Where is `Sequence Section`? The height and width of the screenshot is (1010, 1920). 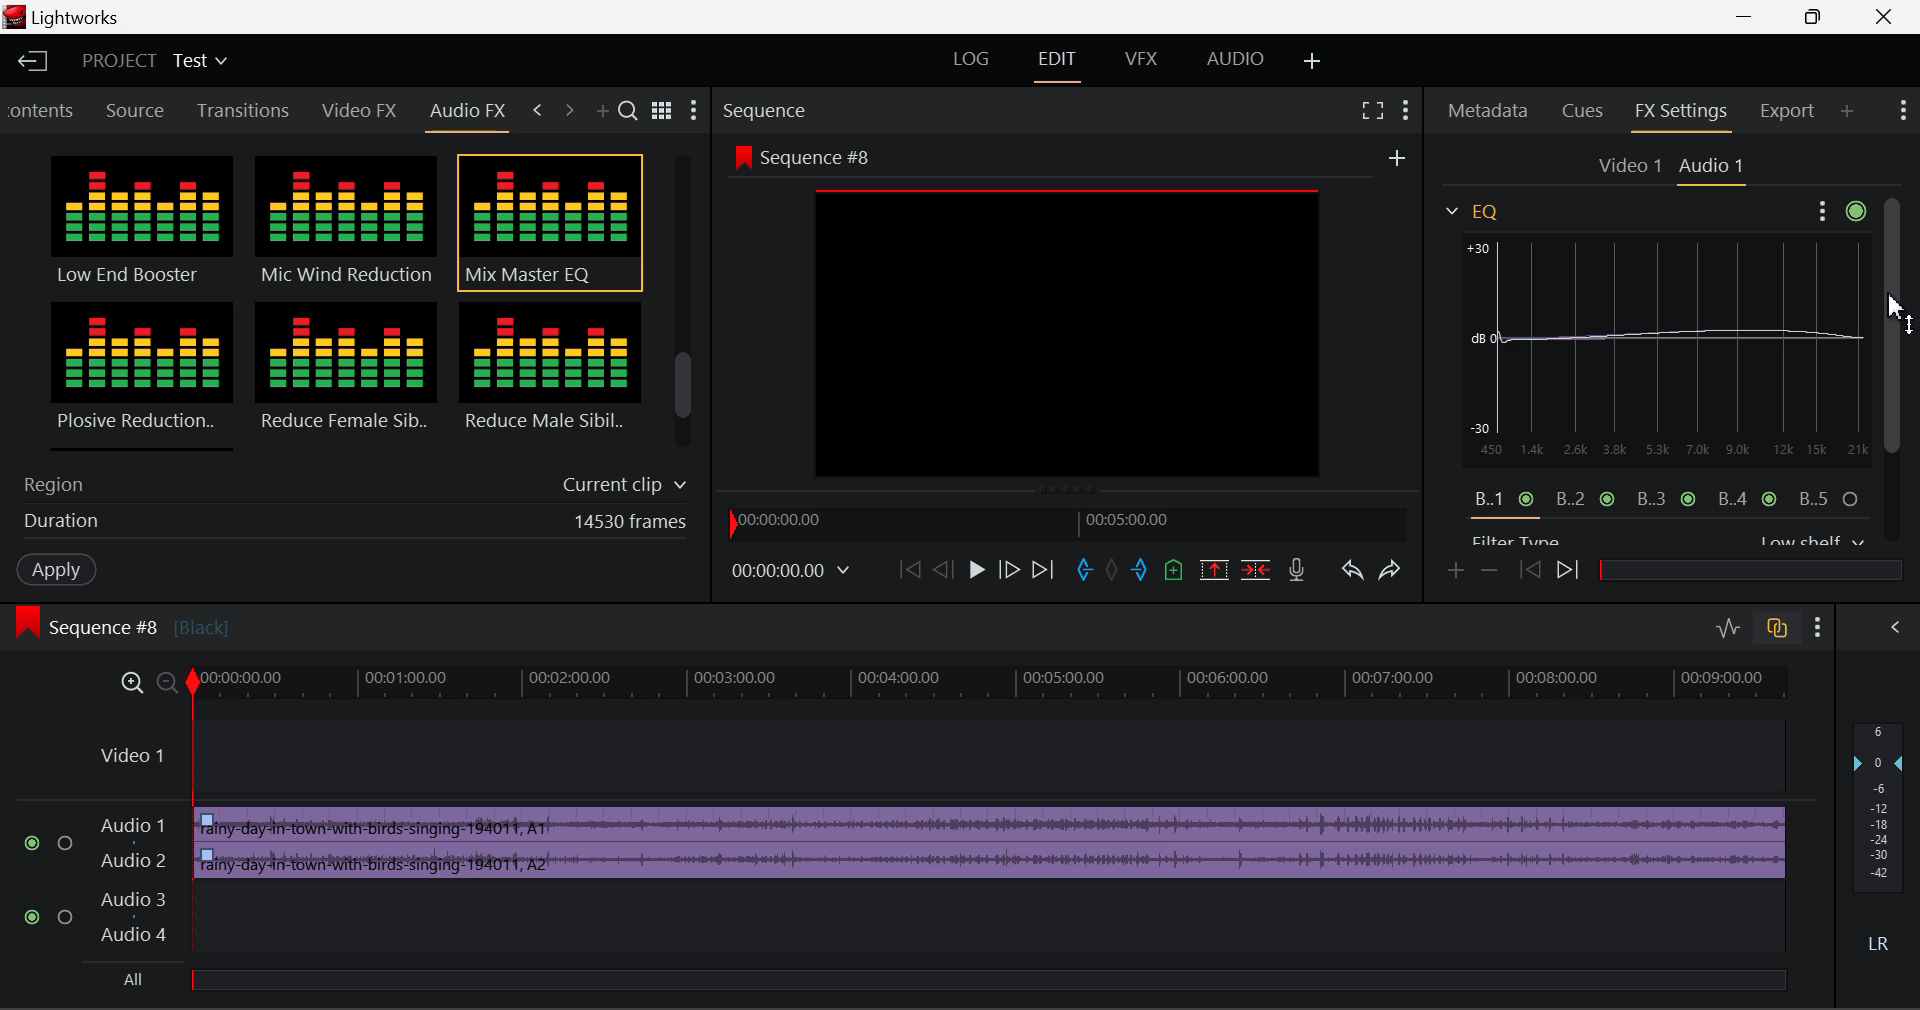 Sequence Section is located at coordinates (824, 109).